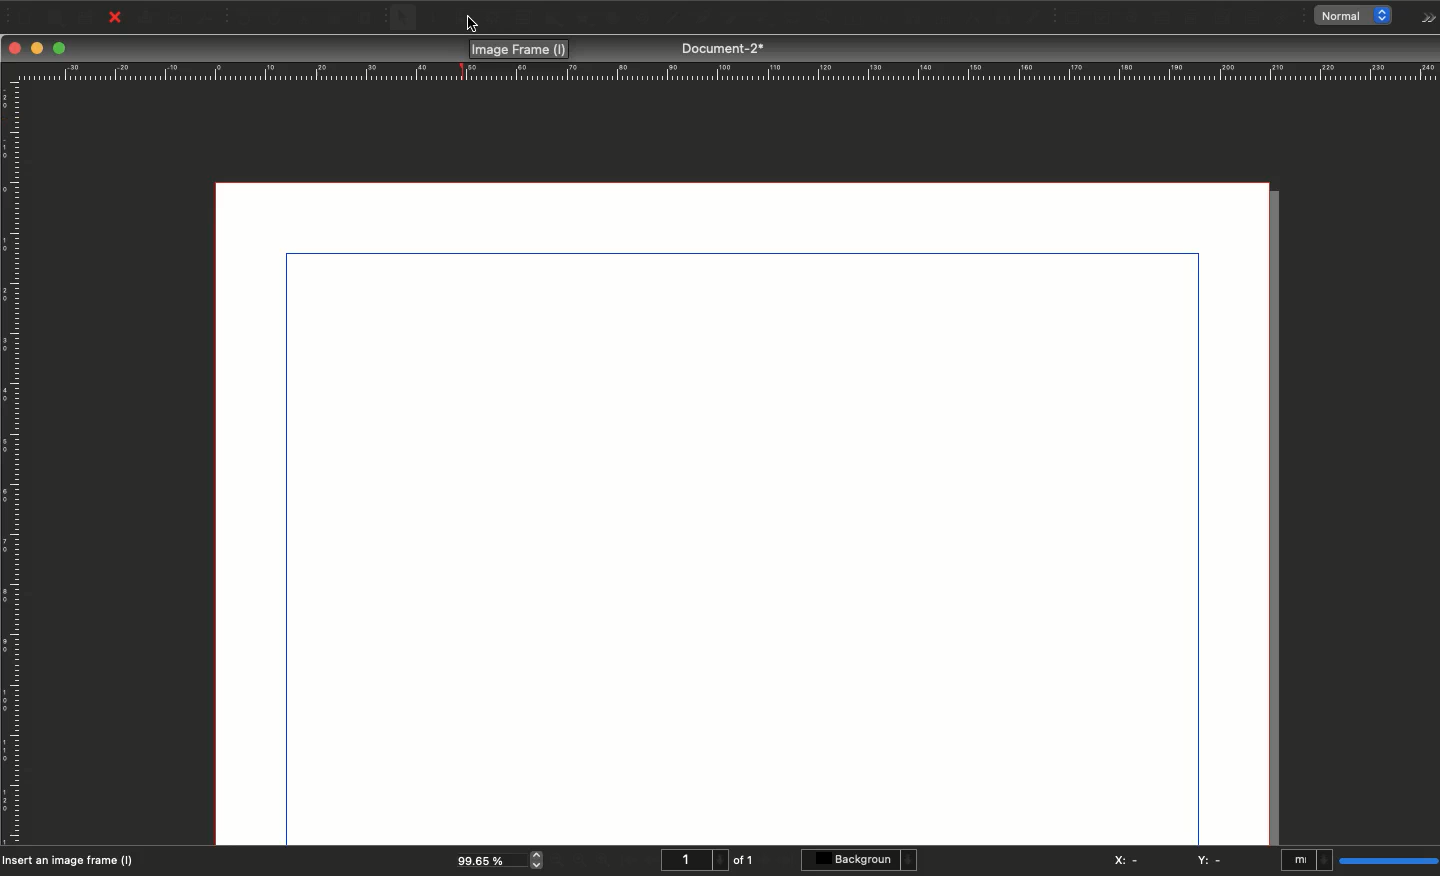  What do you see at coordinates (1000, 19) in the screenshot?
I see `Copy item properties` at bounding box center [1000, 19].